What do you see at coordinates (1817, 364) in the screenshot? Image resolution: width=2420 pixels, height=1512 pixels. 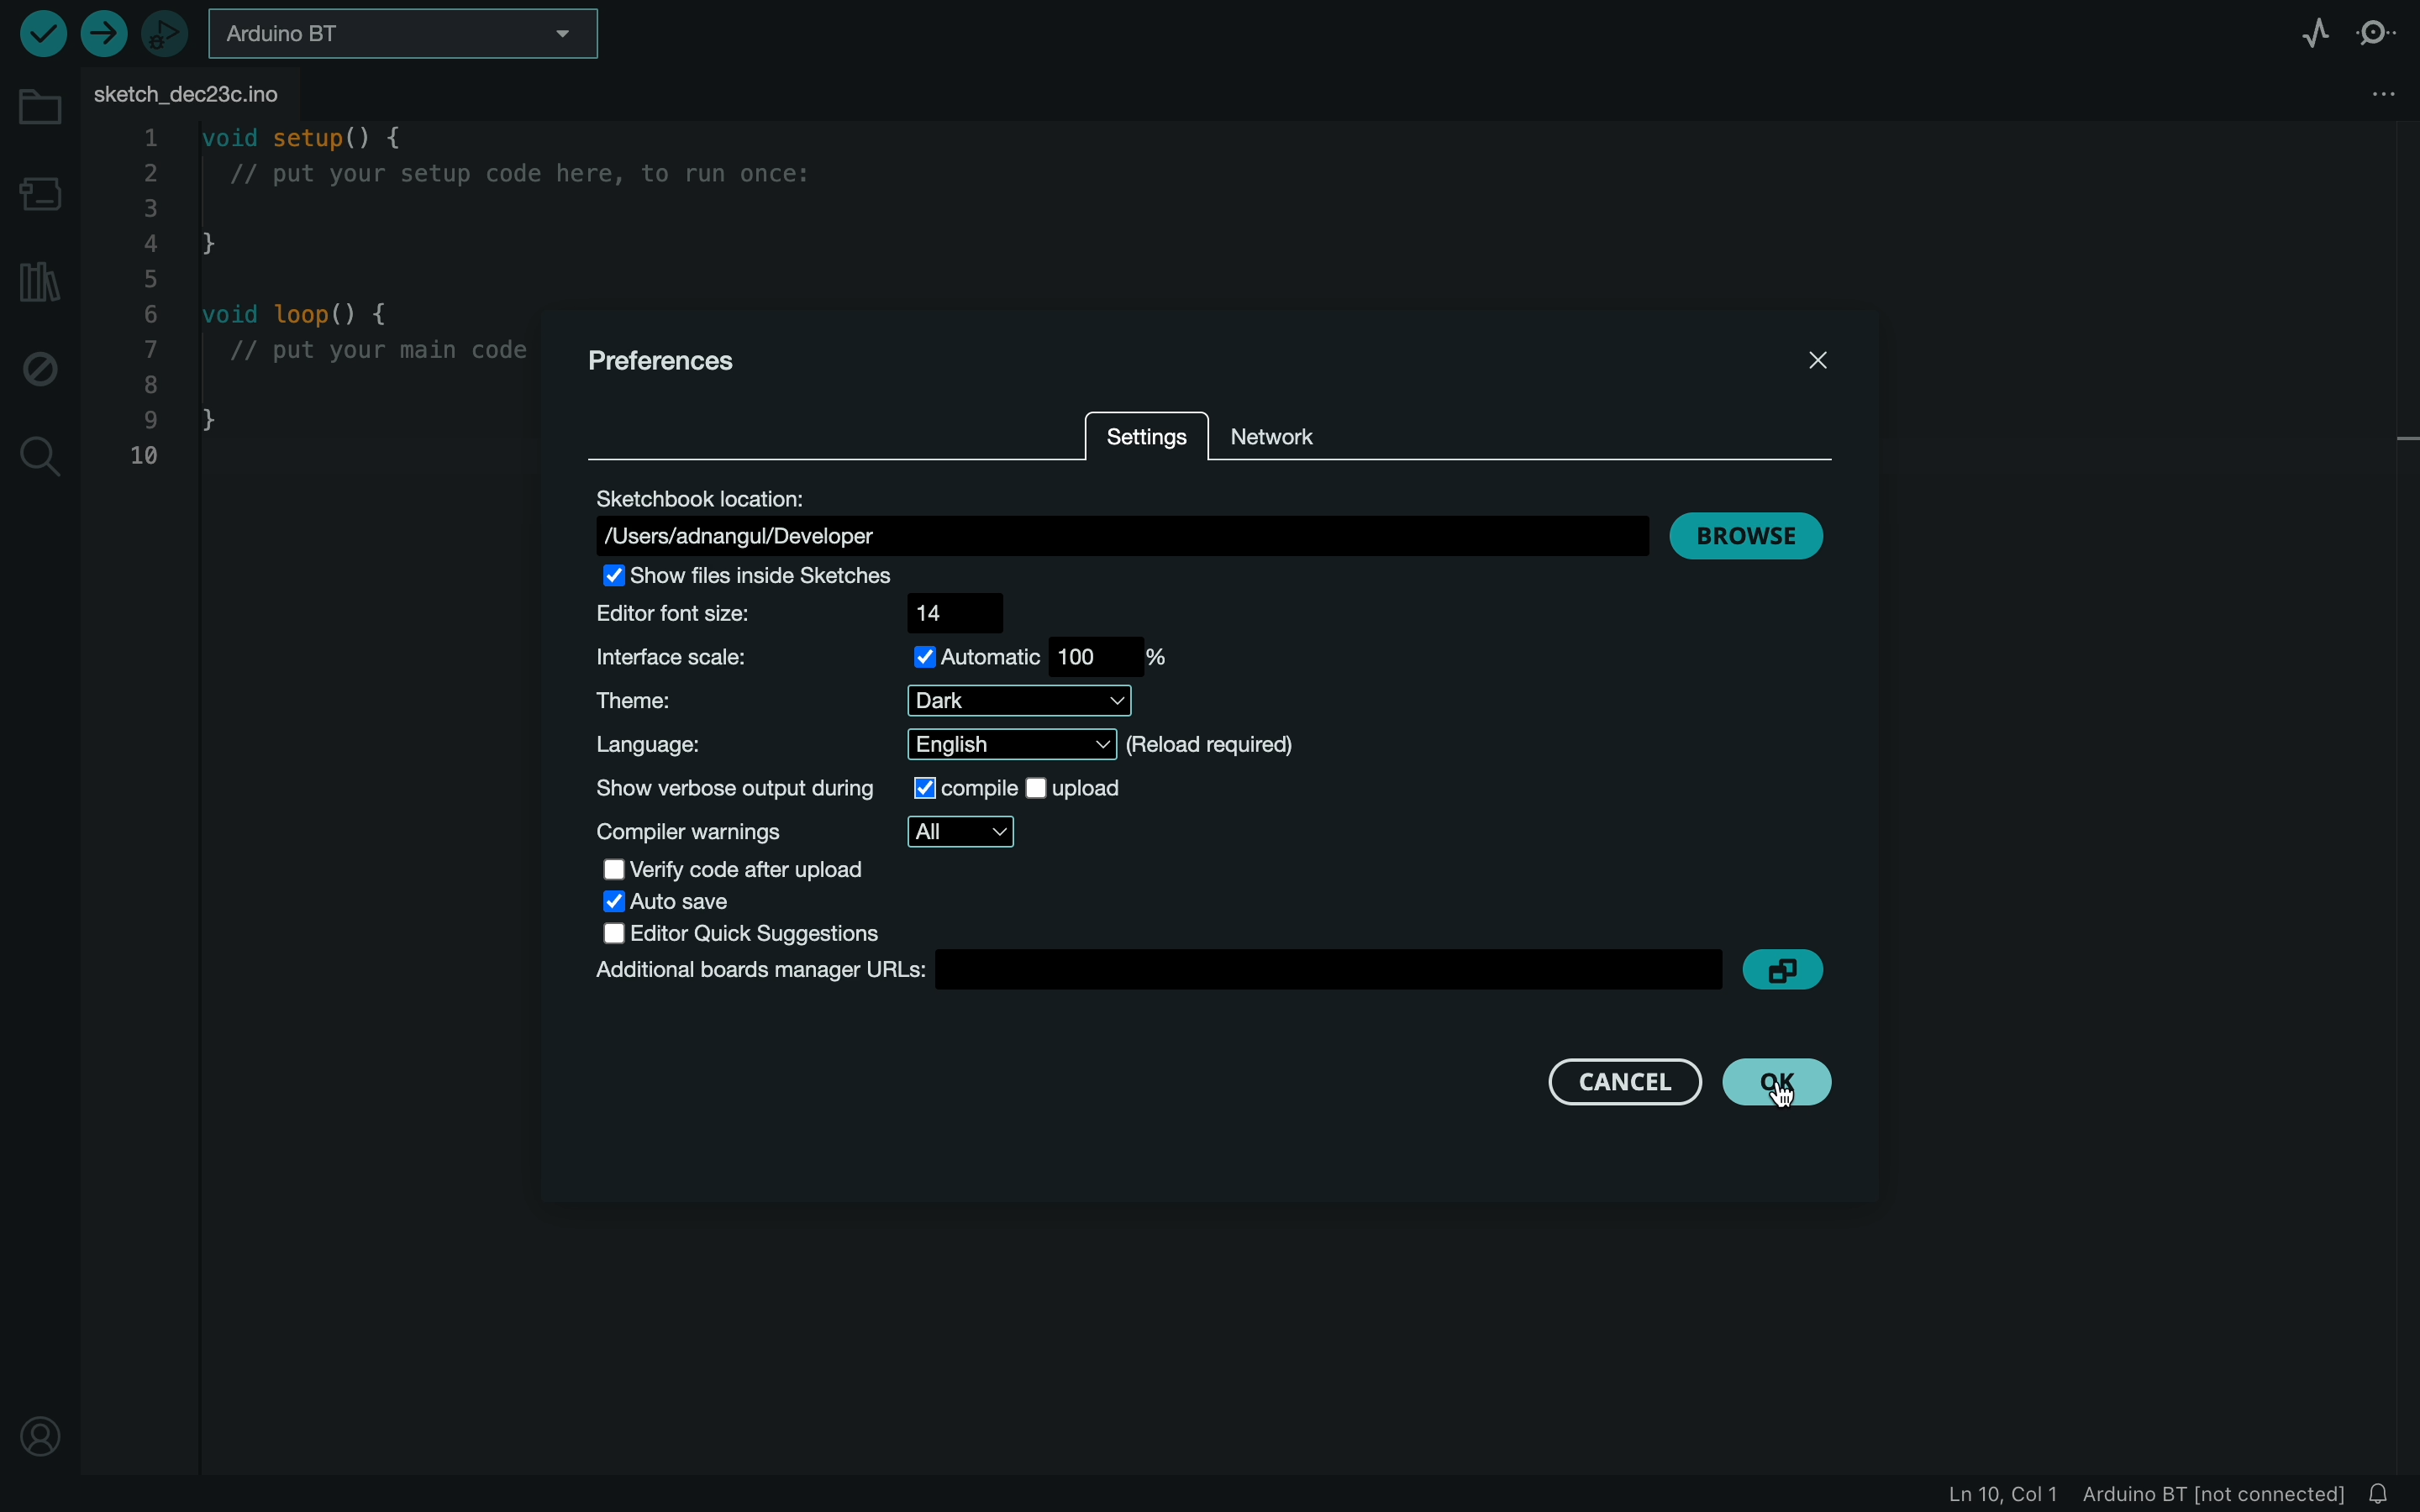 I see `close` at bounding box center [1817, 364].